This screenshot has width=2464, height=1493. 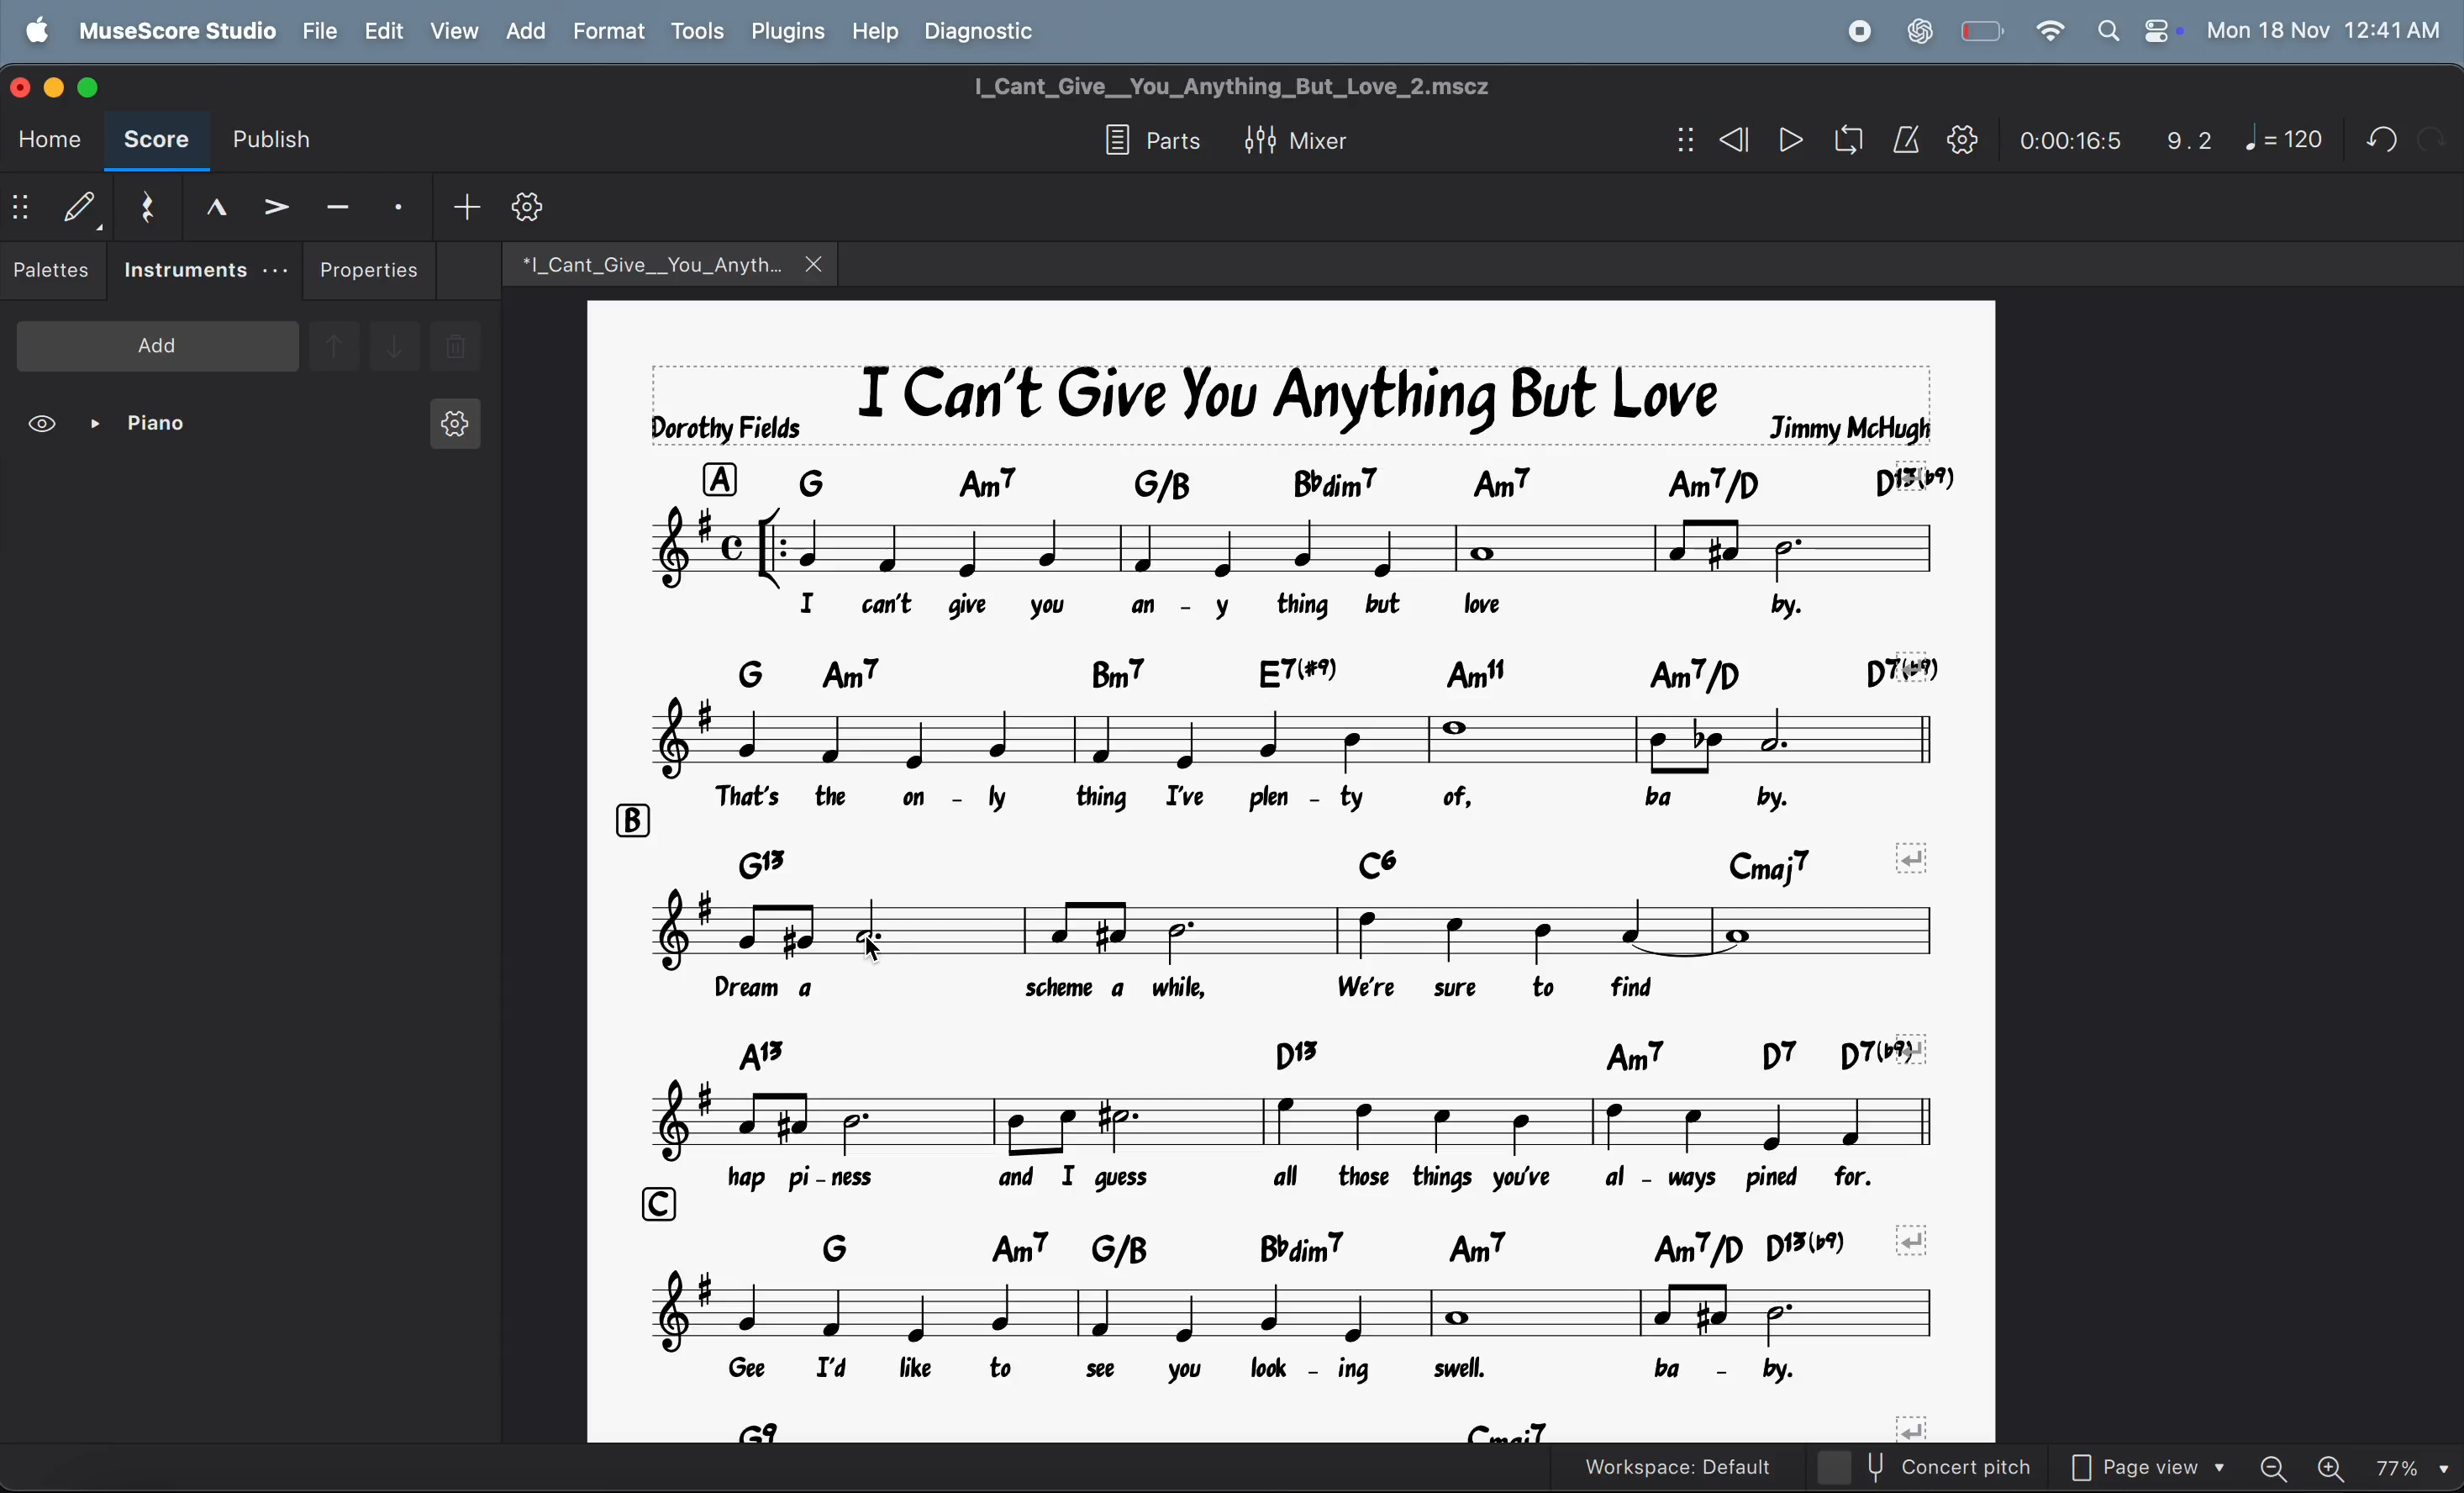 I want to click on tools, so click(x=700, y=31).